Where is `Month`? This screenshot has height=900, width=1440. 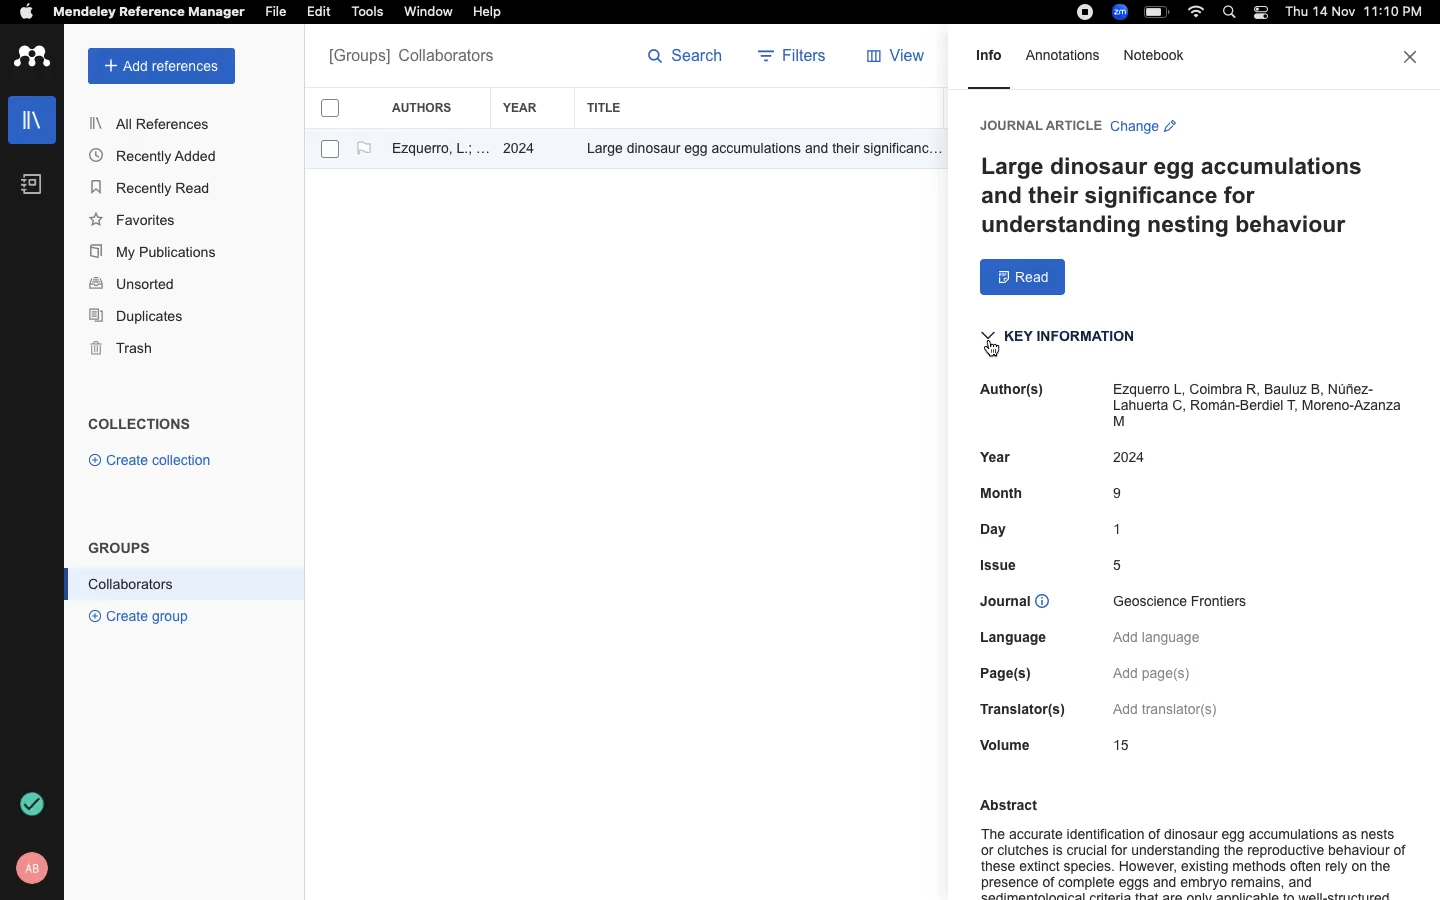 Month is located at coordinates (1008, 497).